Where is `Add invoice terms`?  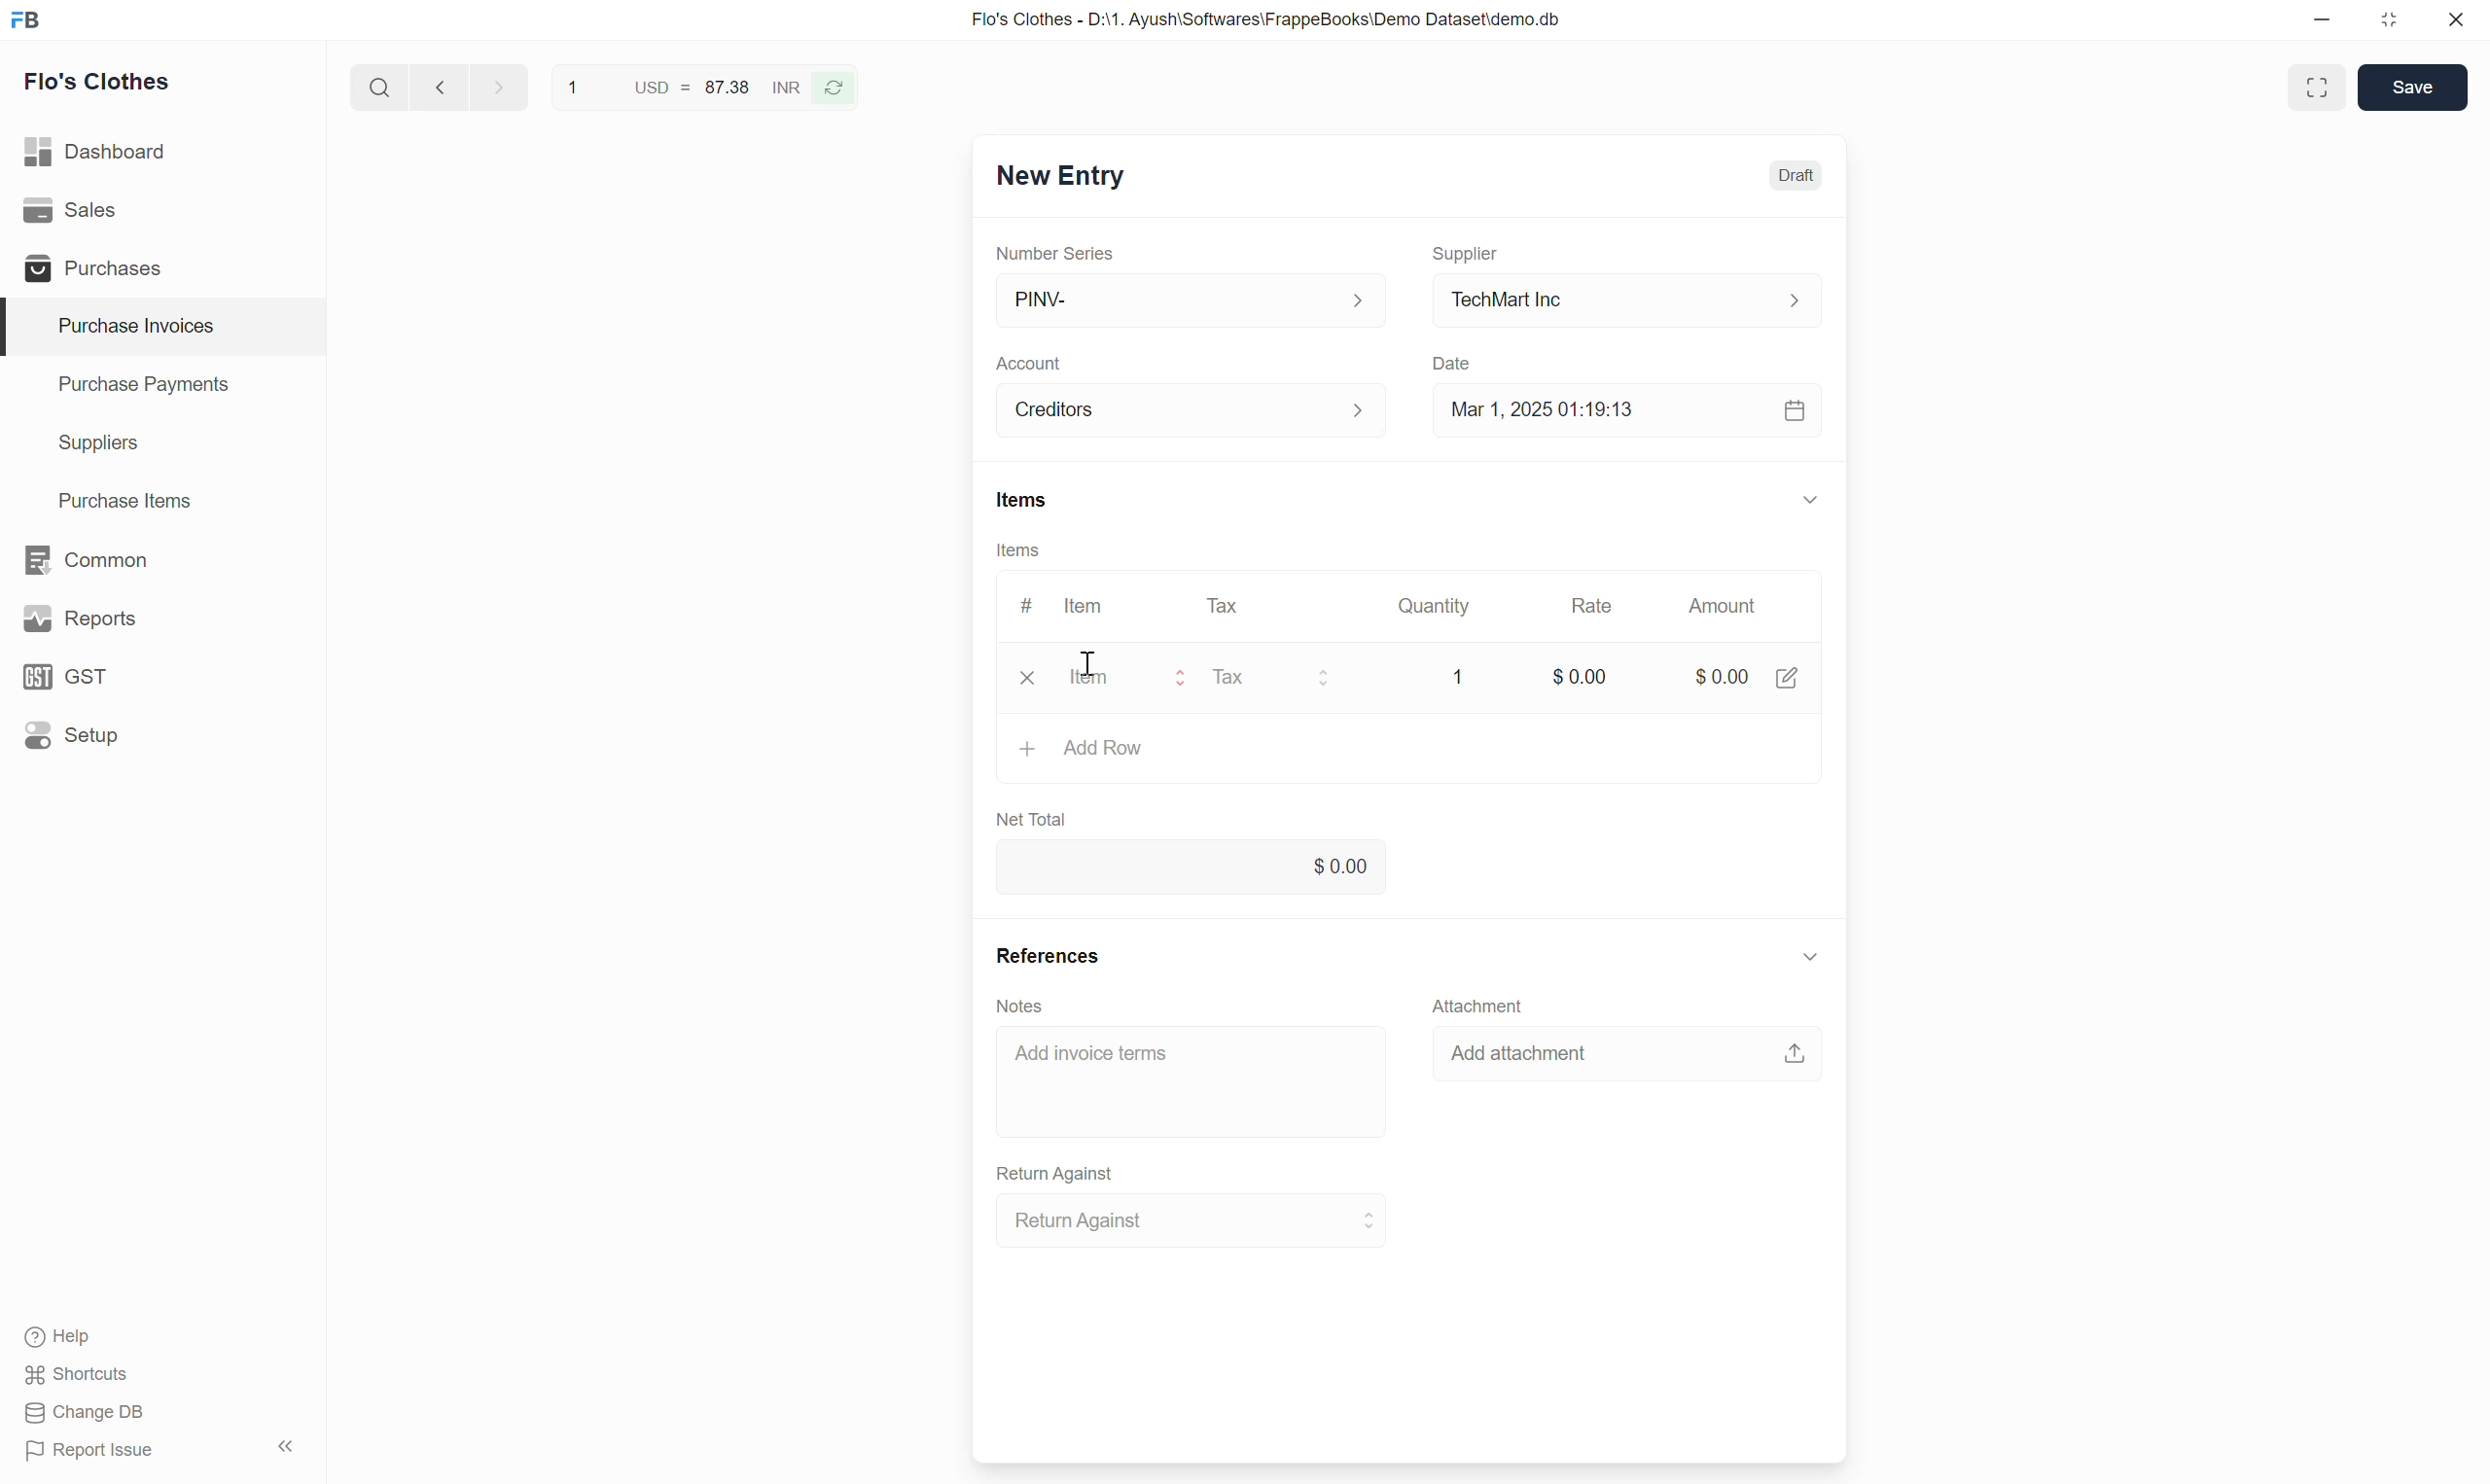
Add invoice terms is located at coordinates (1192, 1080).